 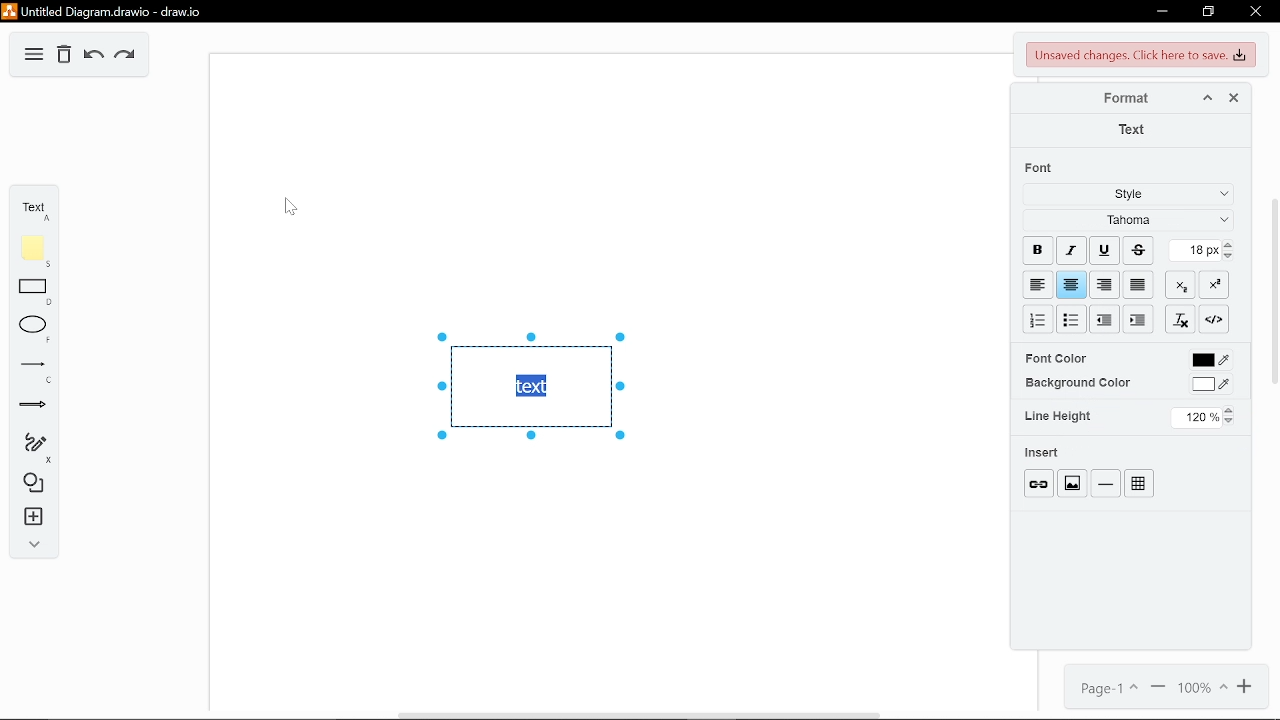 I want to click on cursor, so click(x=290, y=207).